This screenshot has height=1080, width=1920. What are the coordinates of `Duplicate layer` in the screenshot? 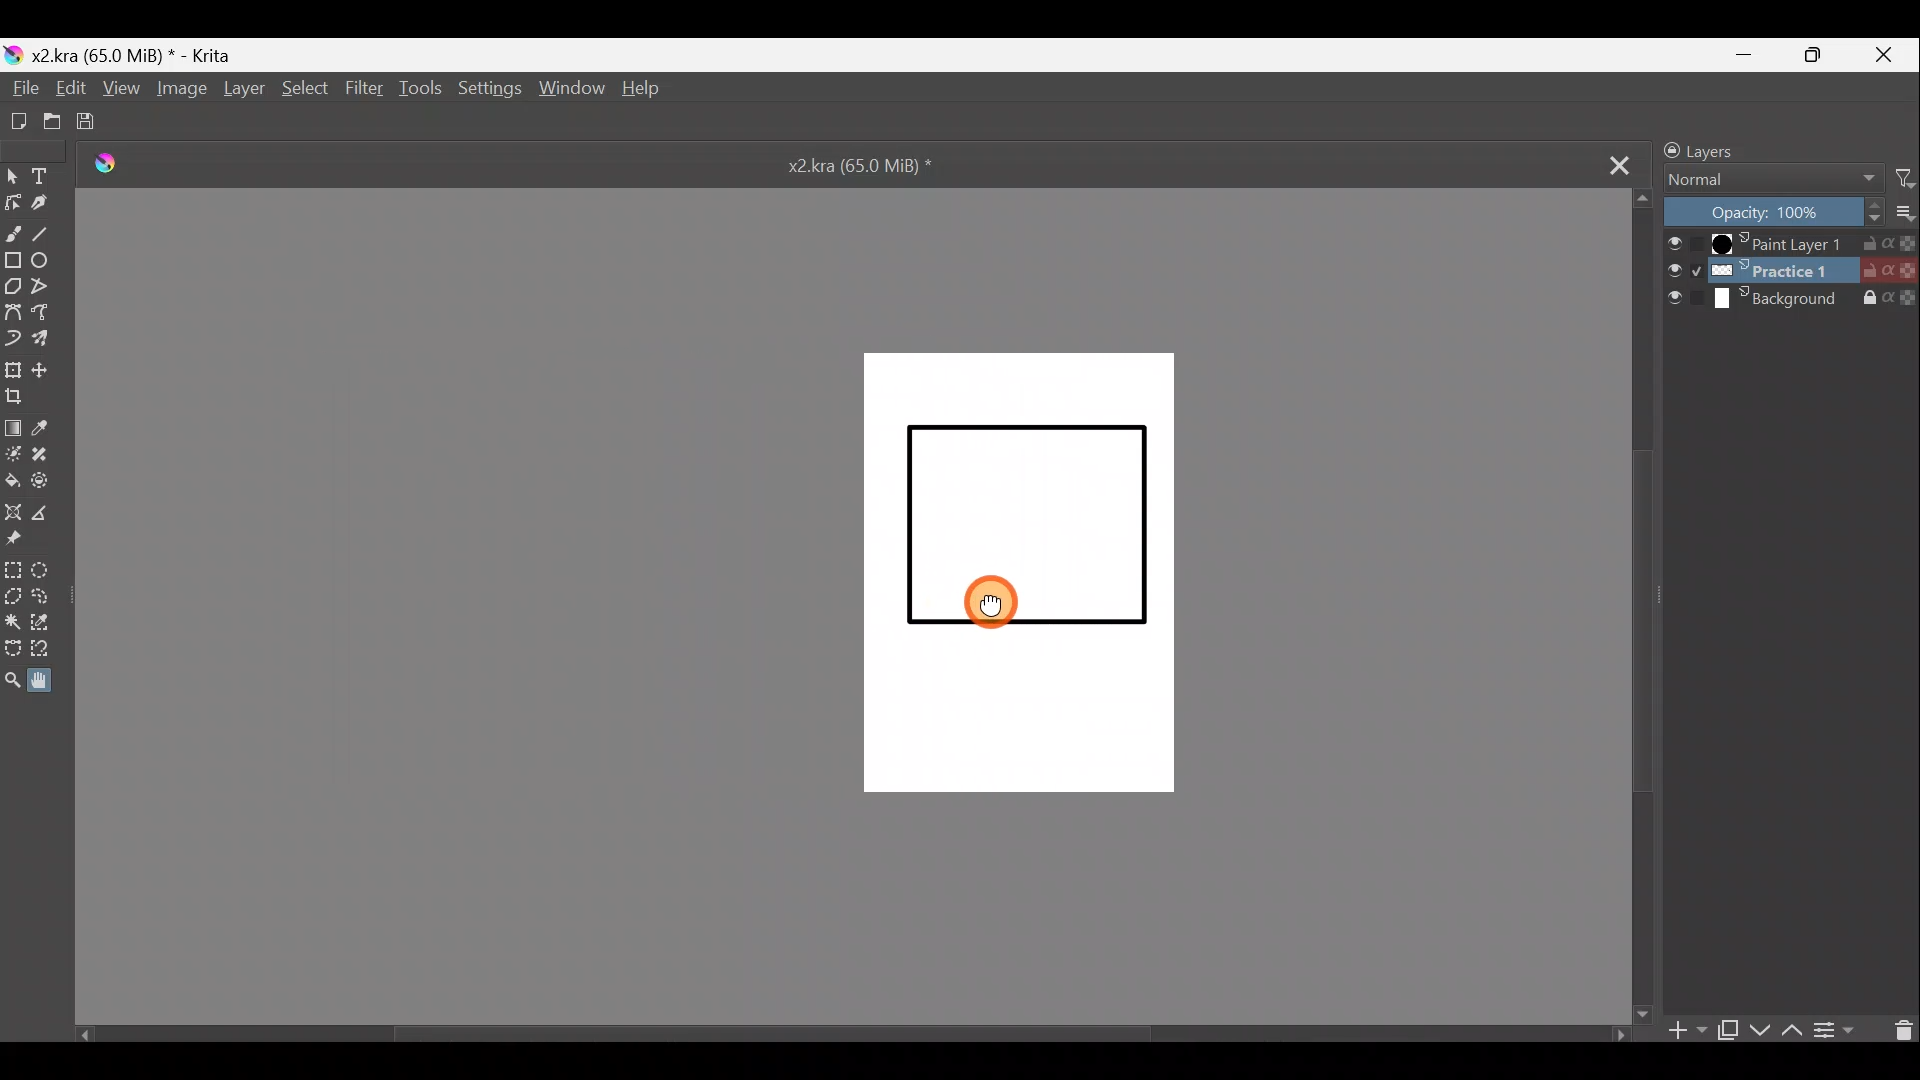 It's located at (1726, 1029).